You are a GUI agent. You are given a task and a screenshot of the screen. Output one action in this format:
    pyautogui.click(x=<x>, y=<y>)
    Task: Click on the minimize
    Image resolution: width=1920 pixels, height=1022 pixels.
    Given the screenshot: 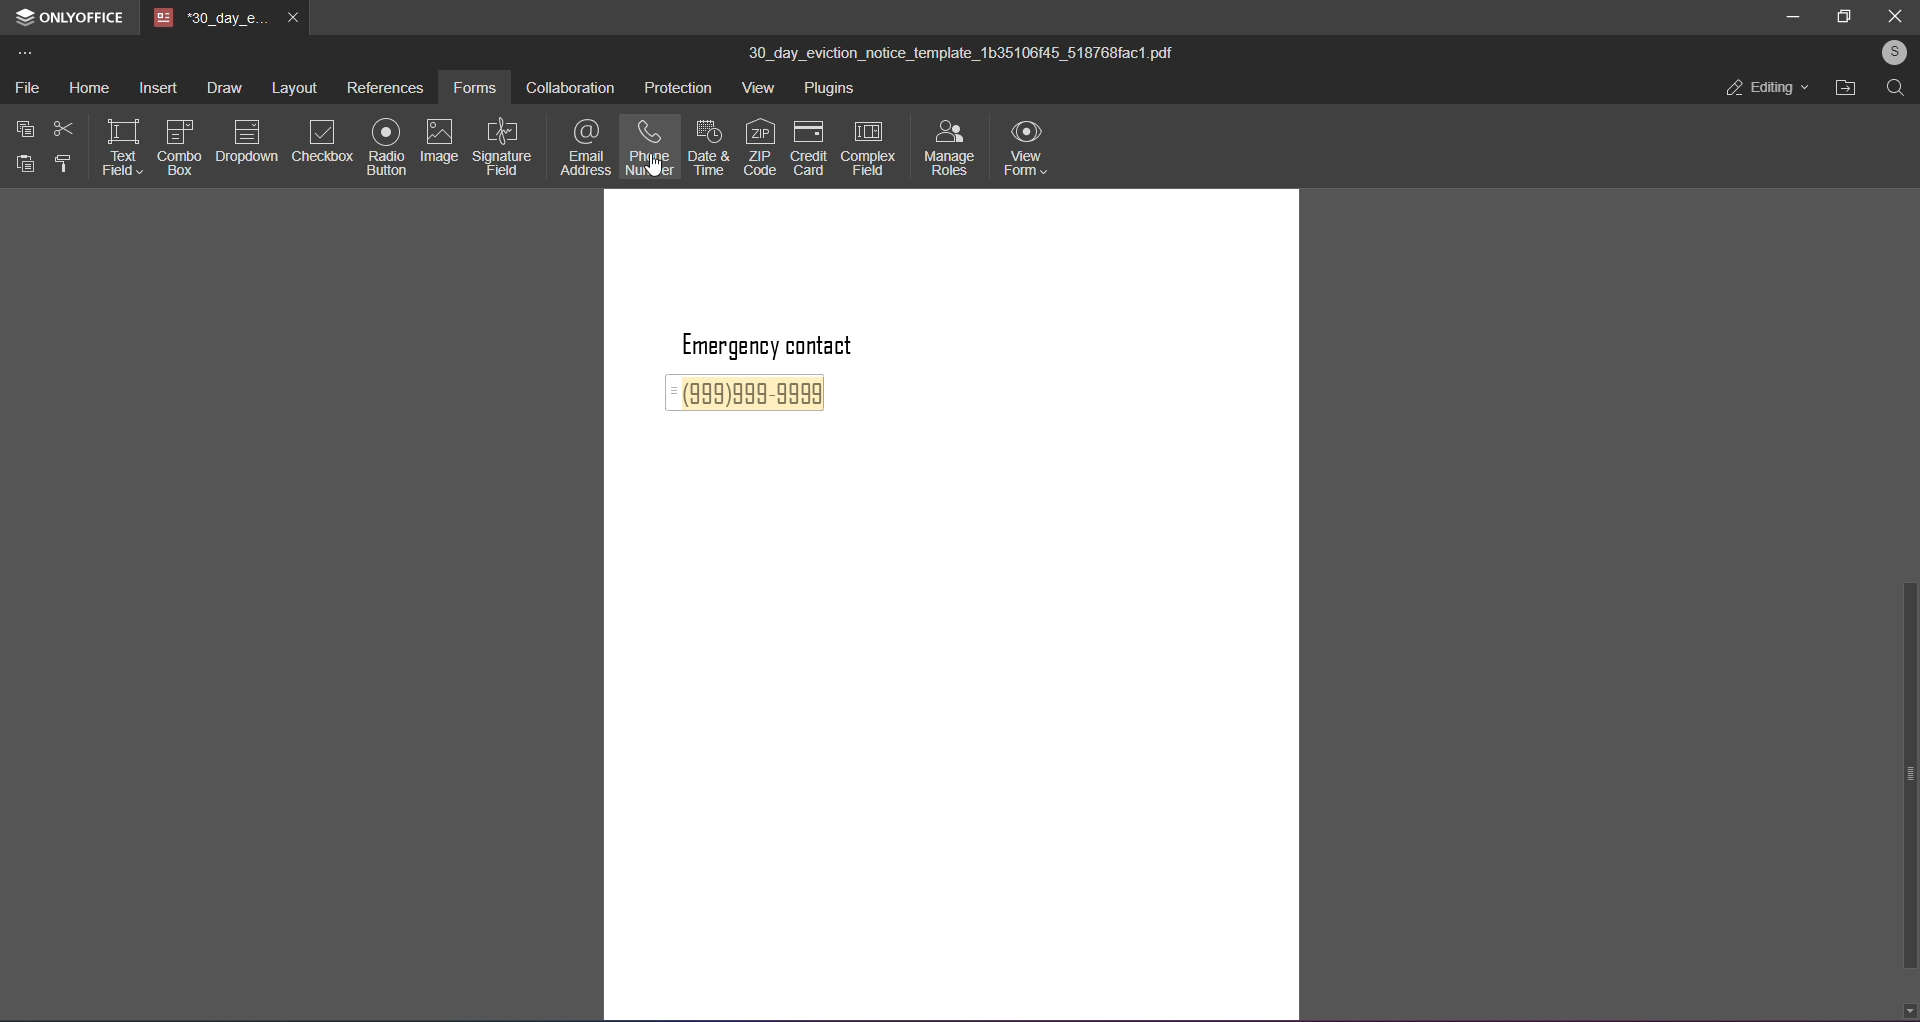 What is the action you would take?
    pyautogui.click(x=1793, y=16)
    